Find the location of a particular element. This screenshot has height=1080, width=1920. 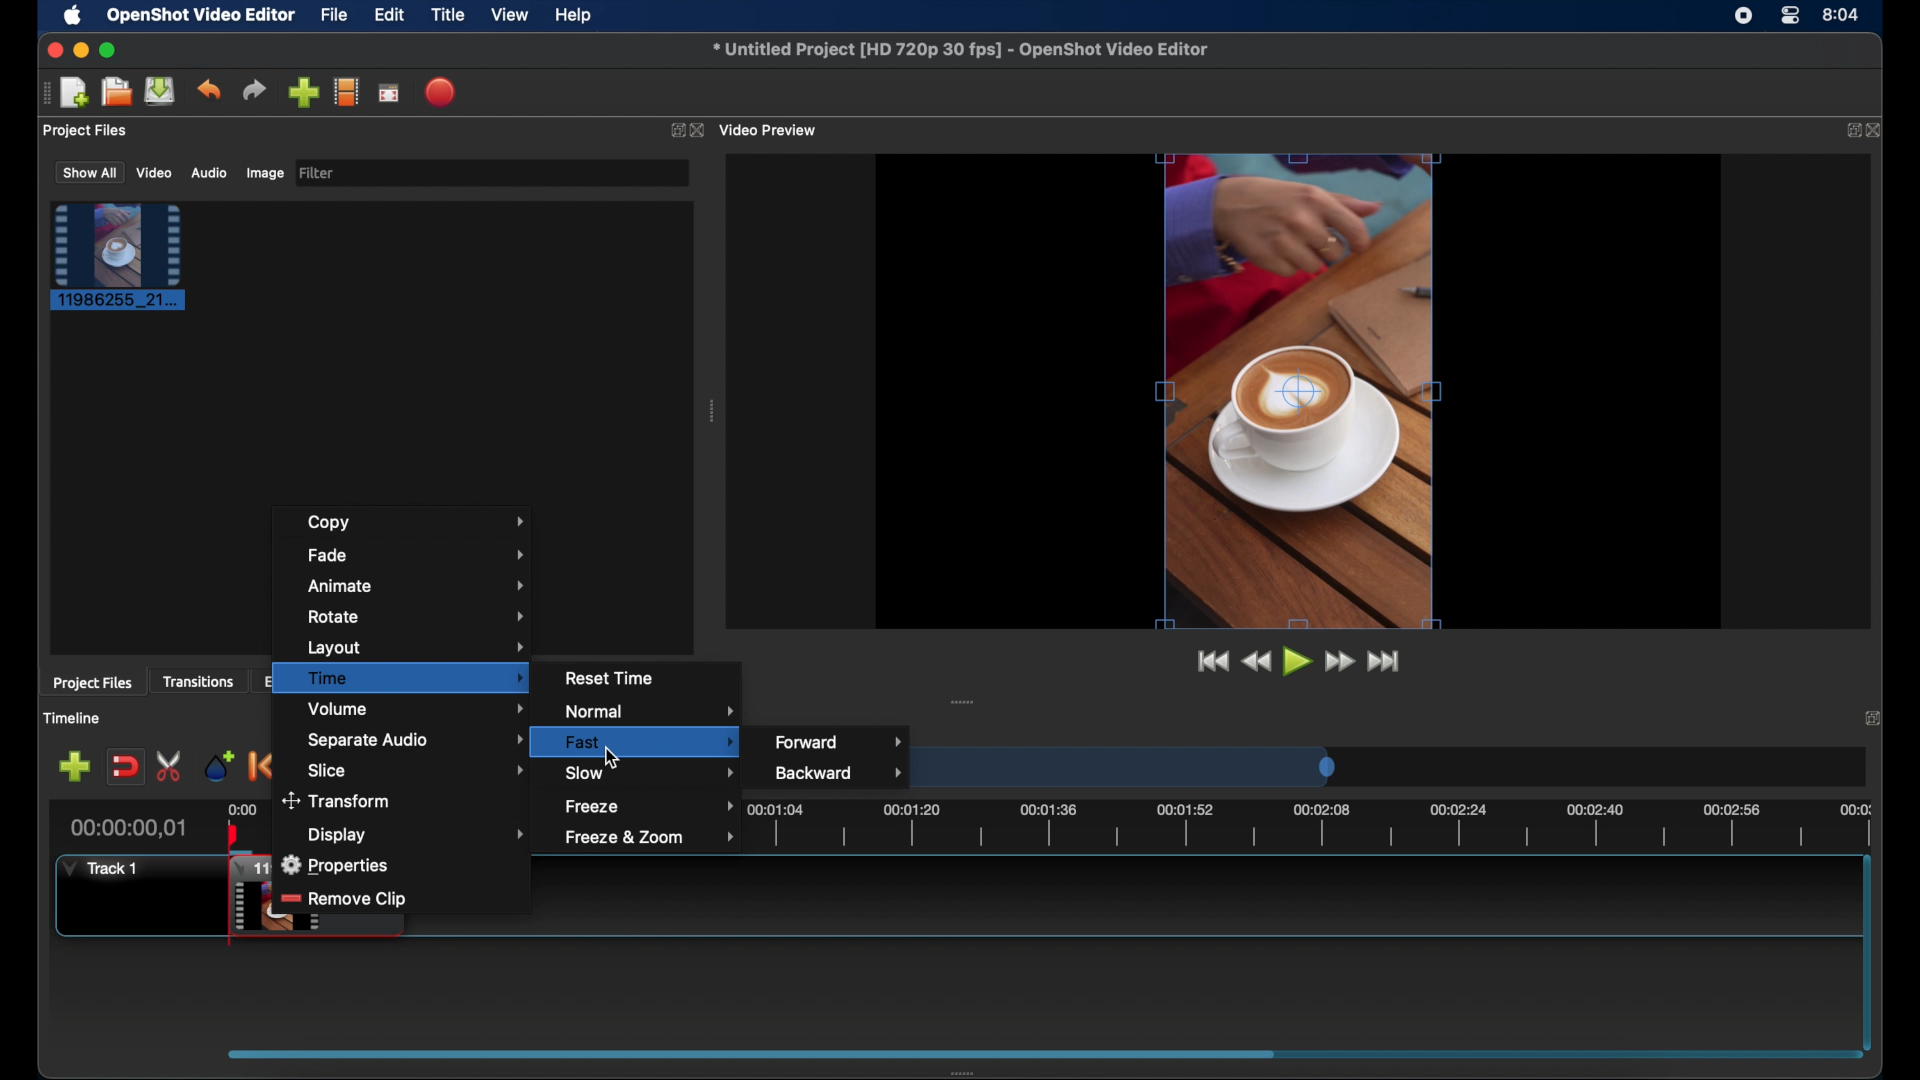

drag handle is located at coordinates (974, 1069).